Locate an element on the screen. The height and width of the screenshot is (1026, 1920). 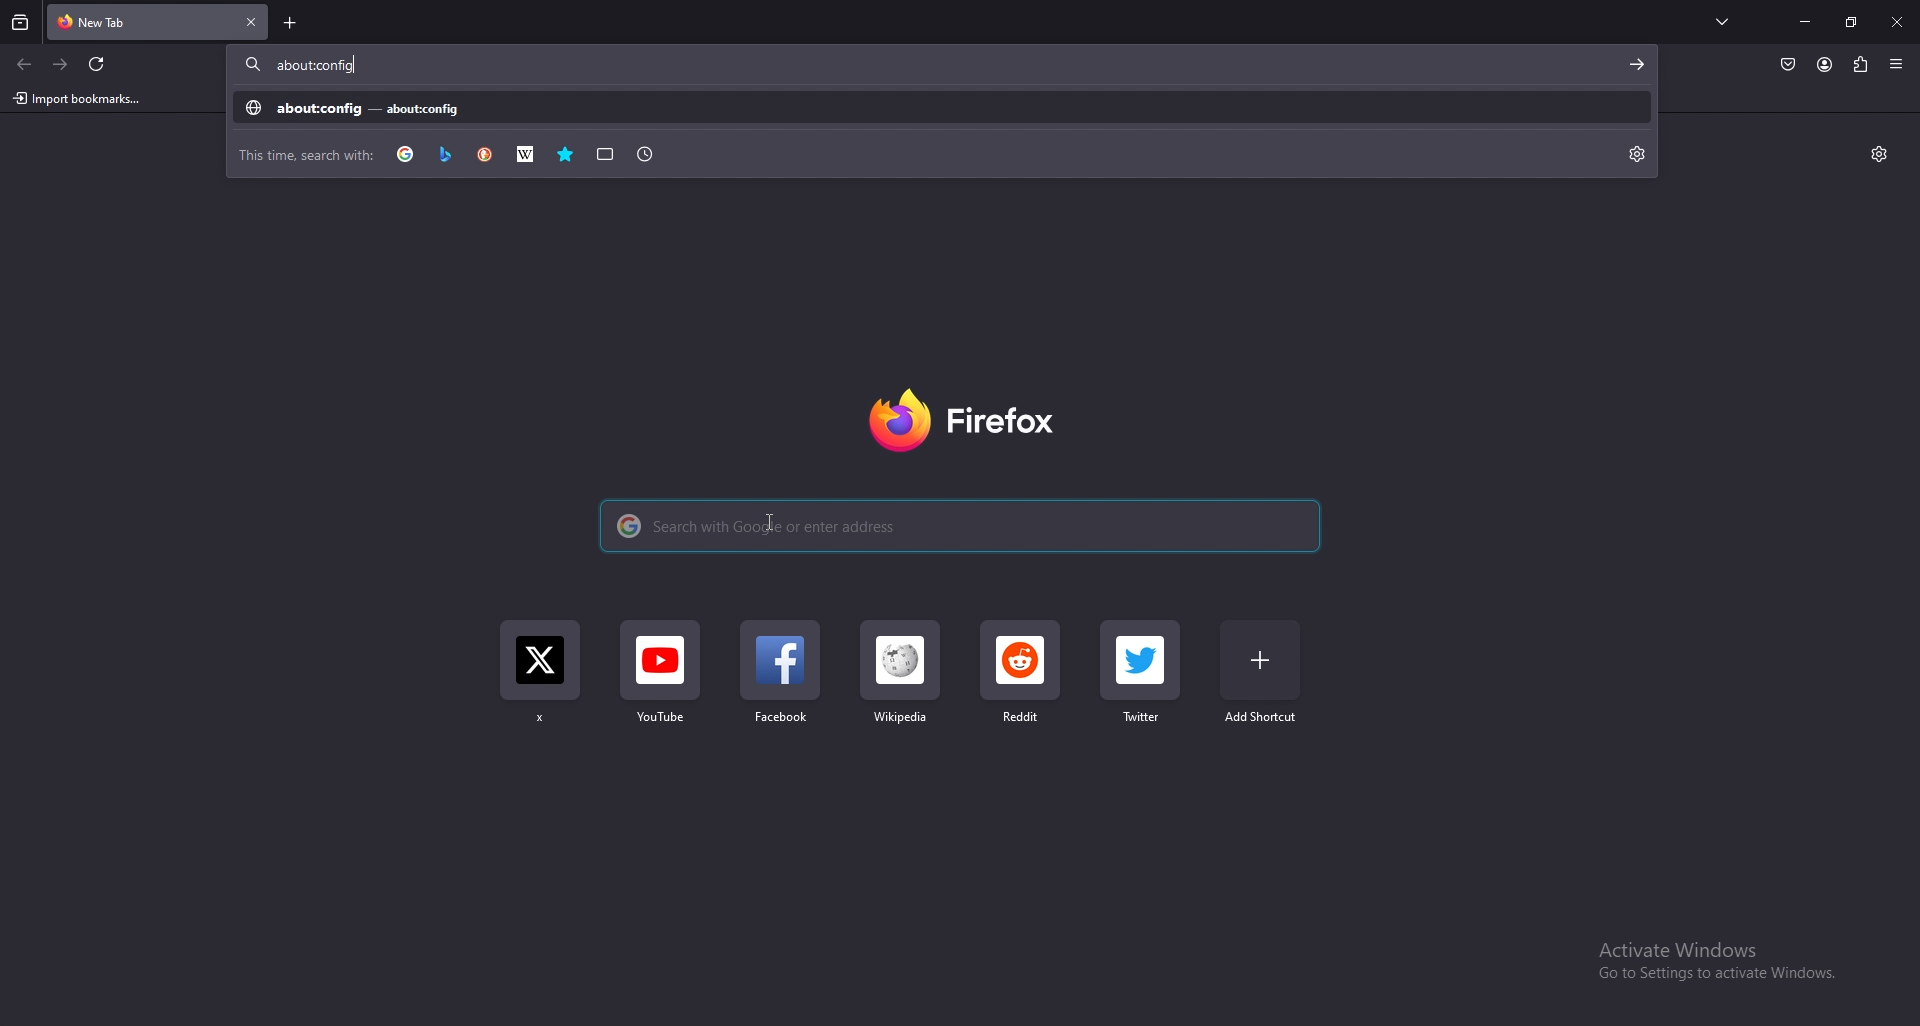
resize is located at coordinates (1852, 22).